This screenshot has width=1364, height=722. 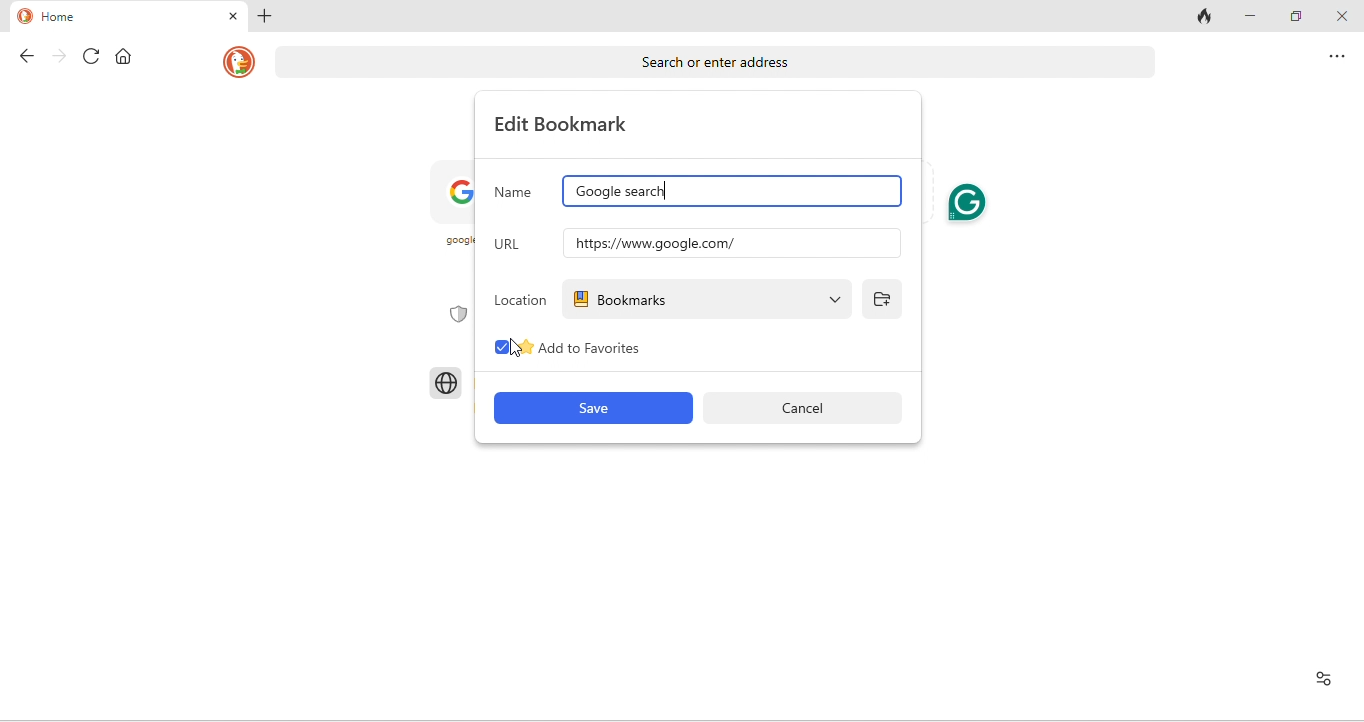 I want to click on track tab, so click(x=1202, y=18).